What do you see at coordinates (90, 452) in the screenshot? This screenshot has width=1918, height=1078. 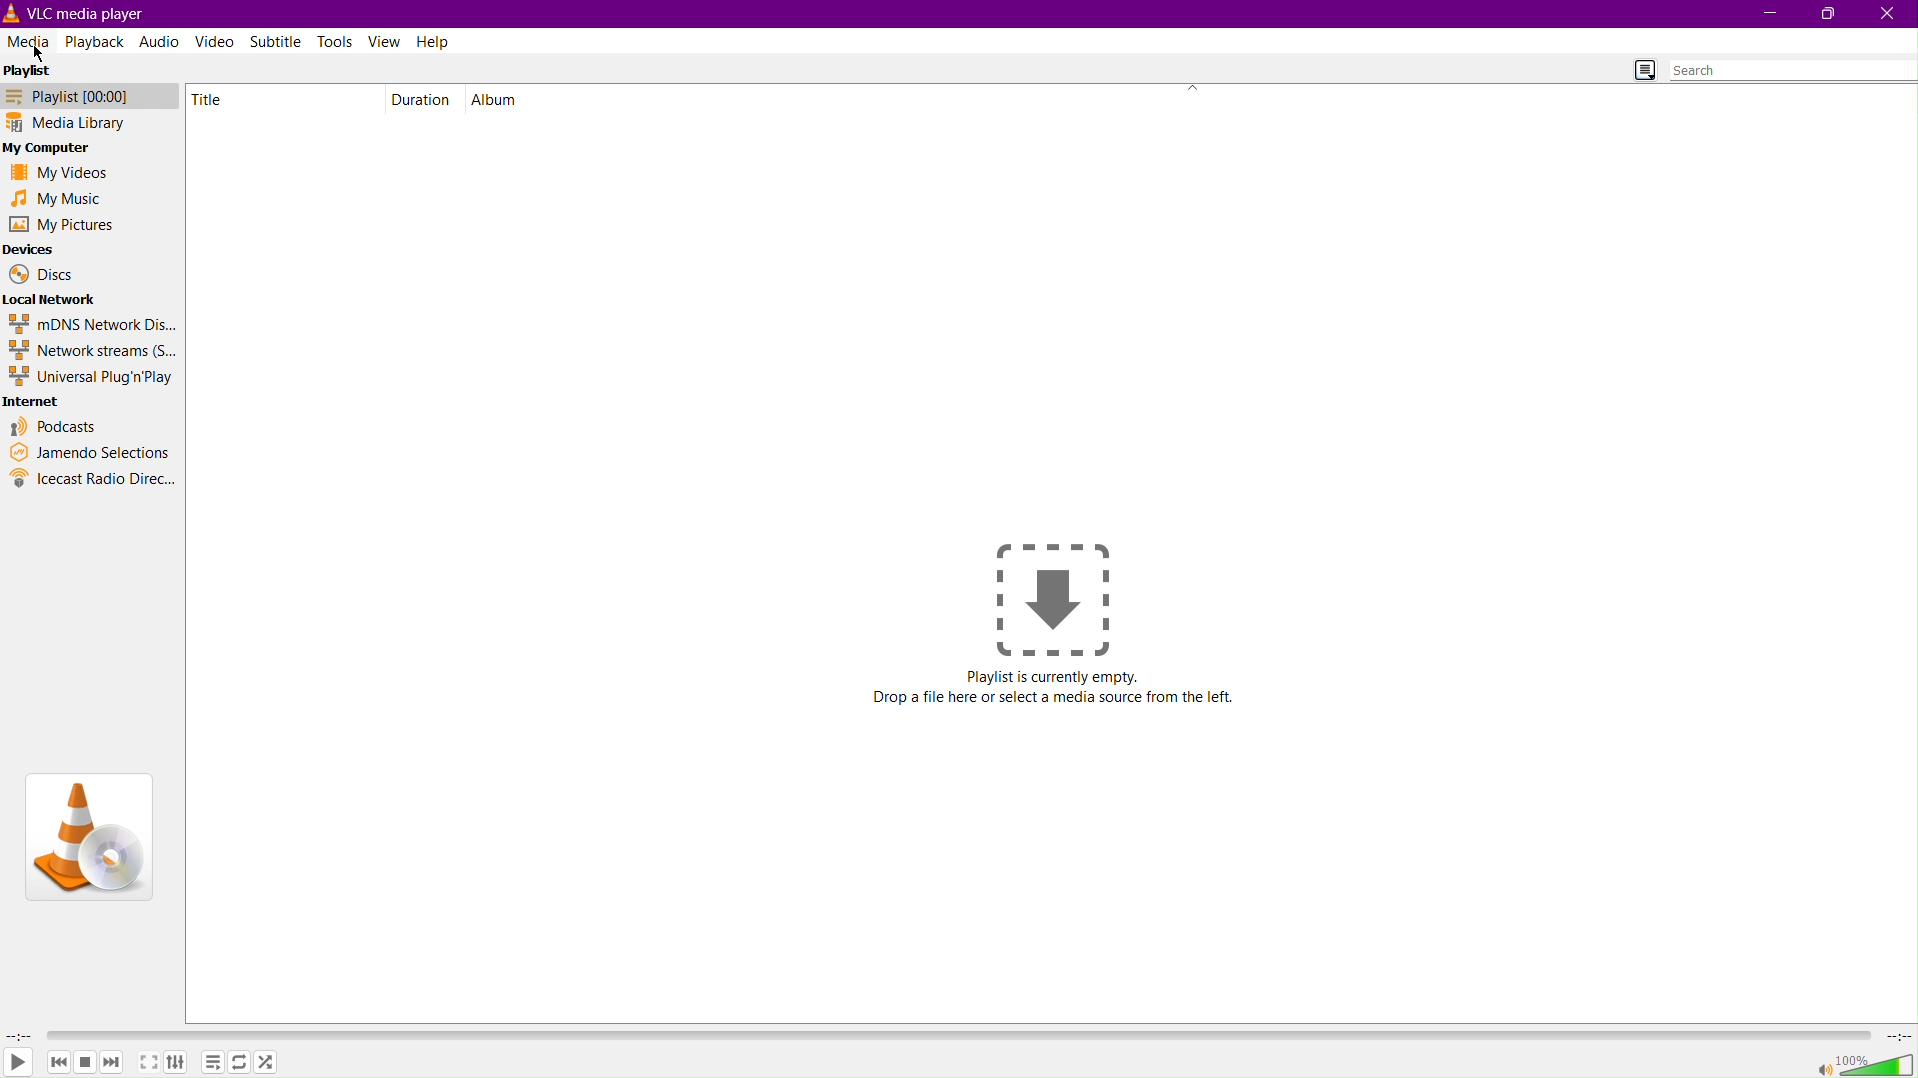 I see `Jamenda Selections` at bounding box center [90, 452].